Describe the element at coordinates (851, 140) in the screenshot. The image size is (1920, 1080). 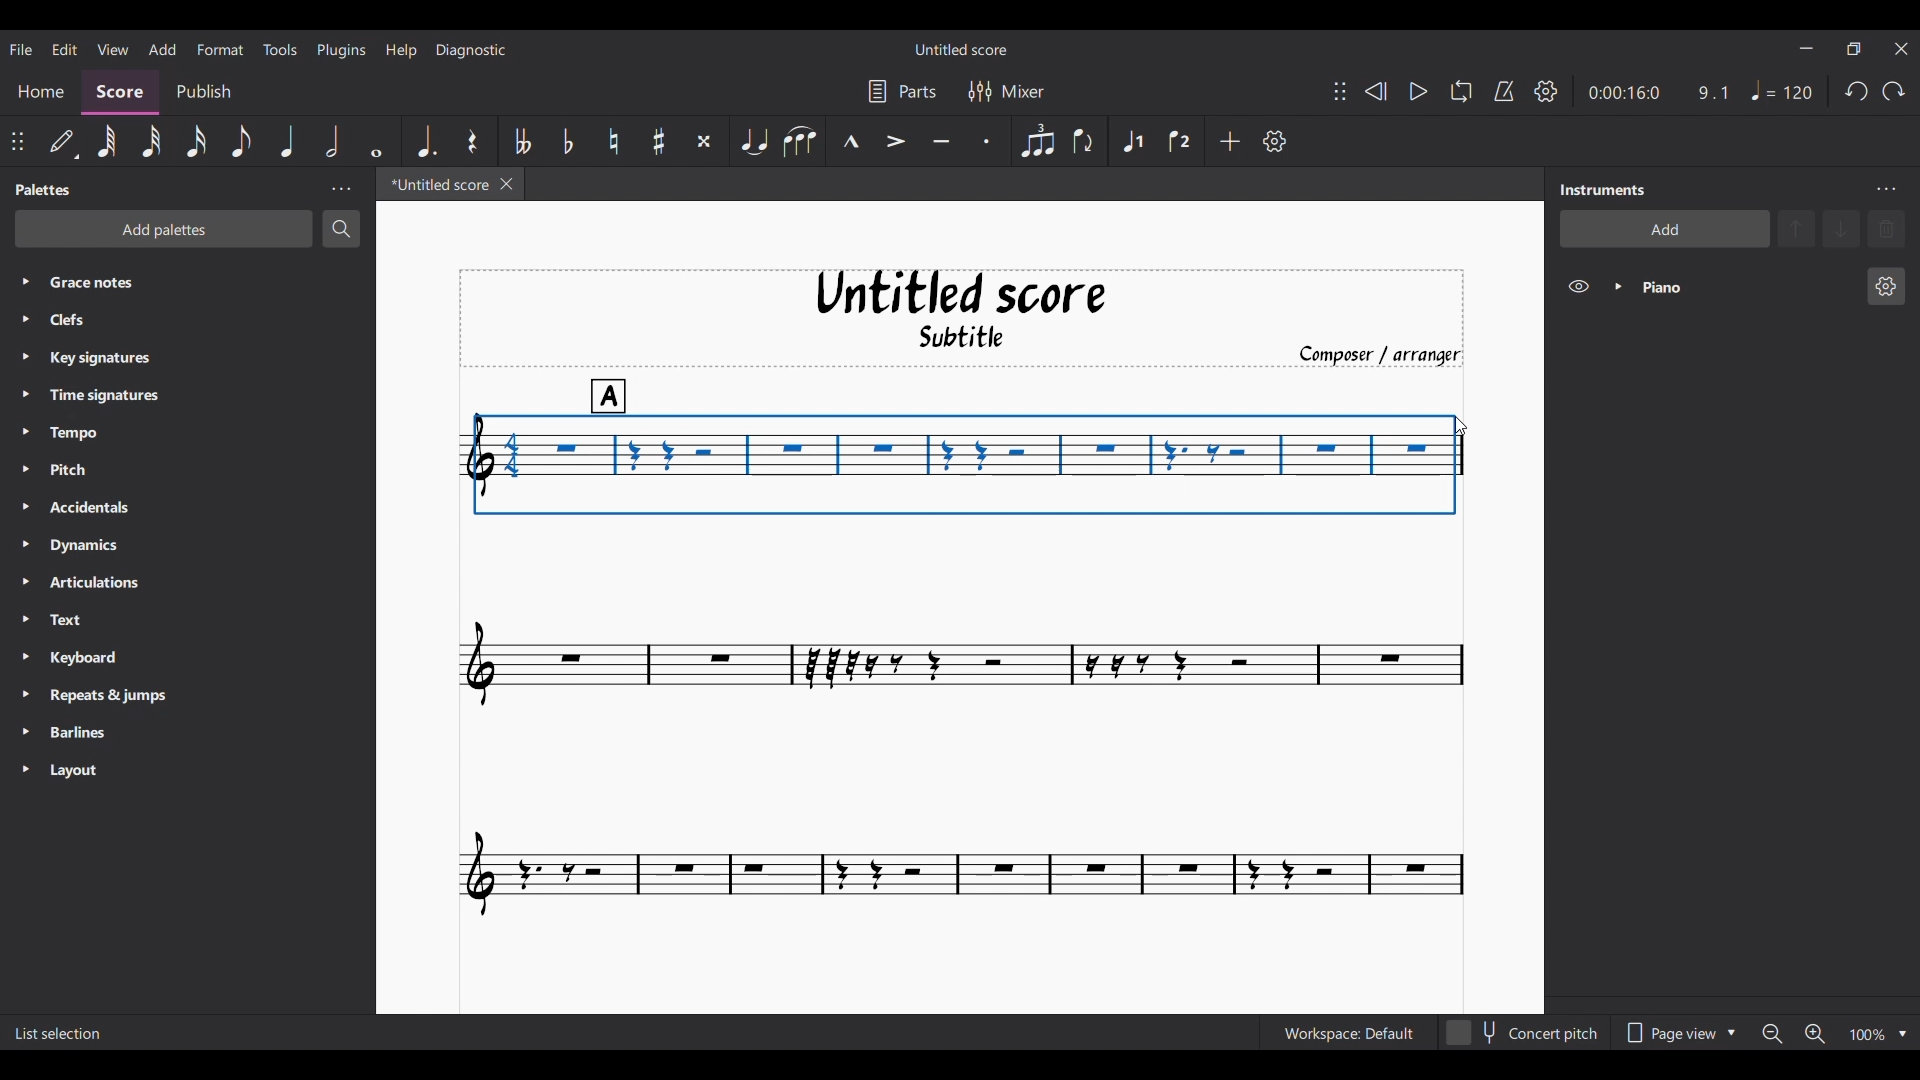
I see `Marcato` at that location.